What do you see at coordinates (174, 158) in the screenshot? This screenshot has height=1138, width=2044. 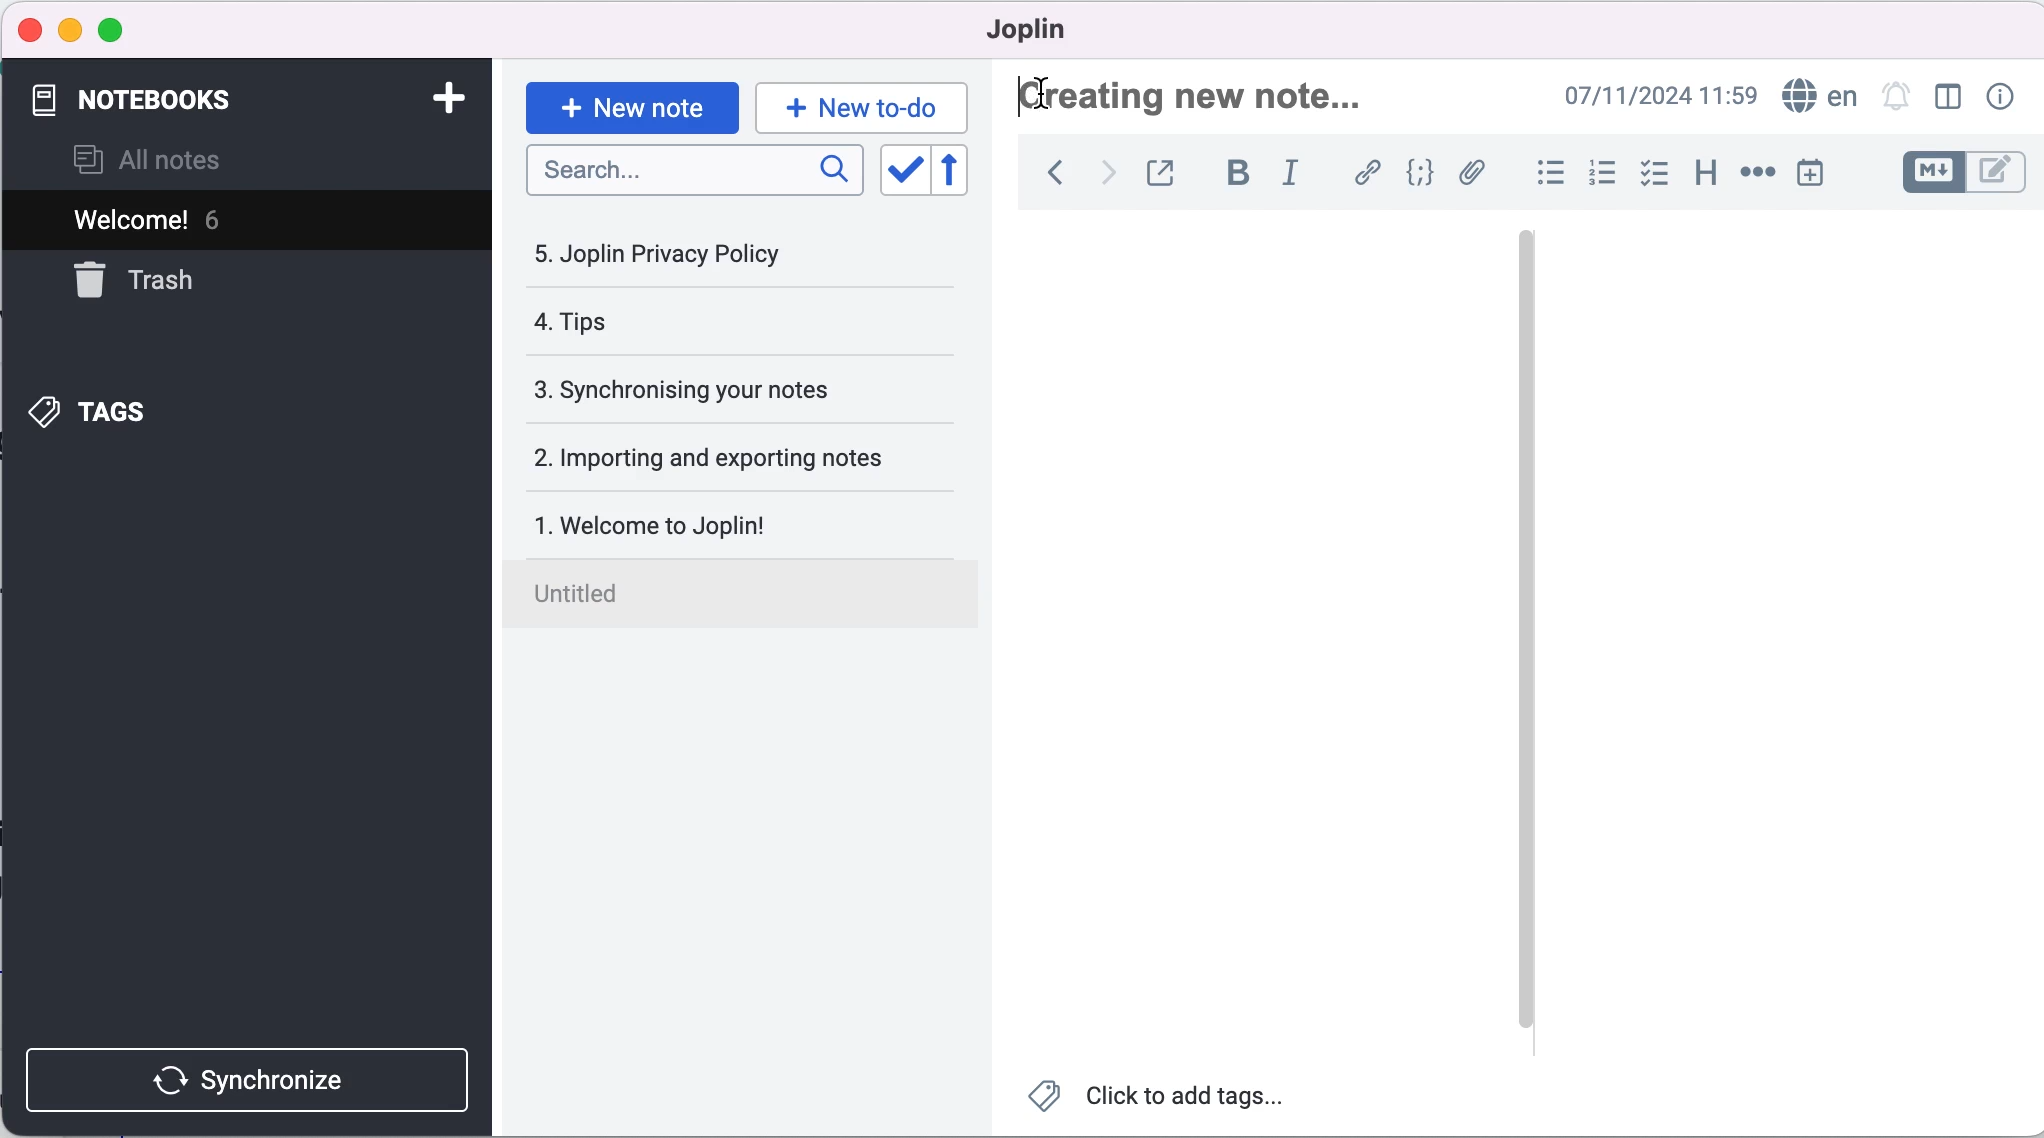 I see `all notes` at bounding box center [174, 158].